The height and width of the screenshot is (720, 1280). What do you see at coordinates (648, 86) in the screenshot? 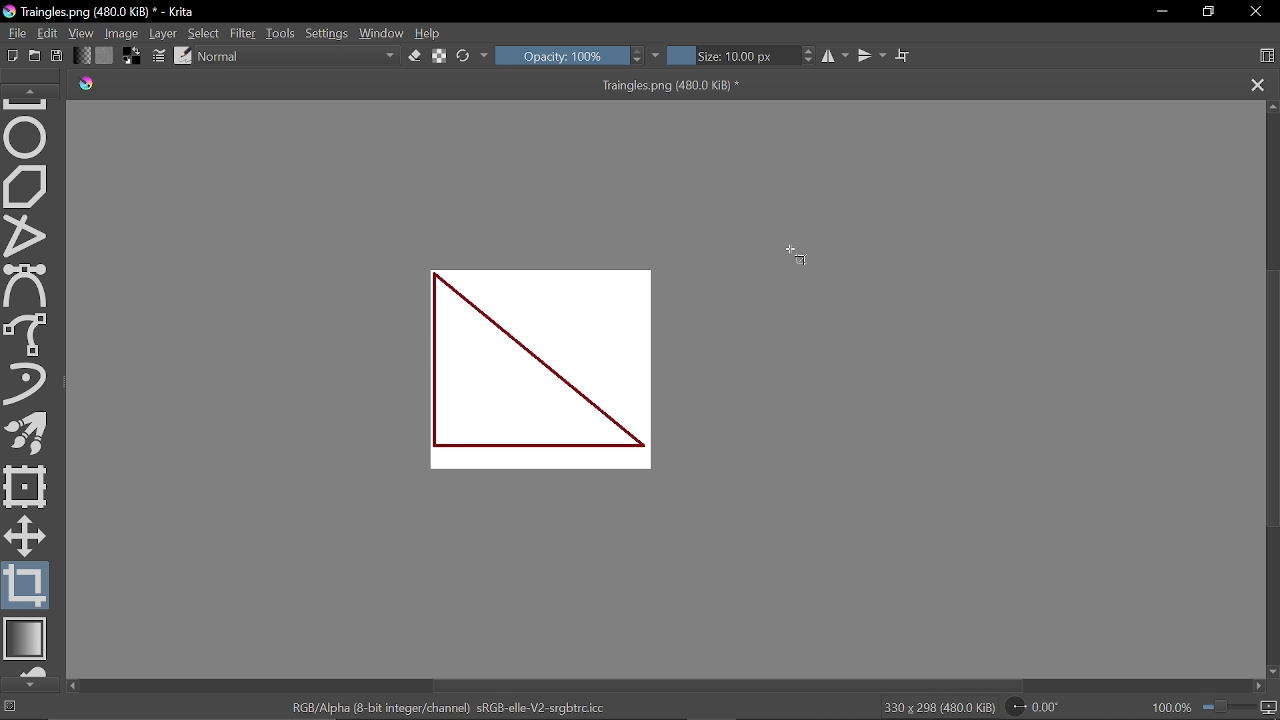
I see `Traingles.png (960.0 KiB)` at bounding box center [648, 86].